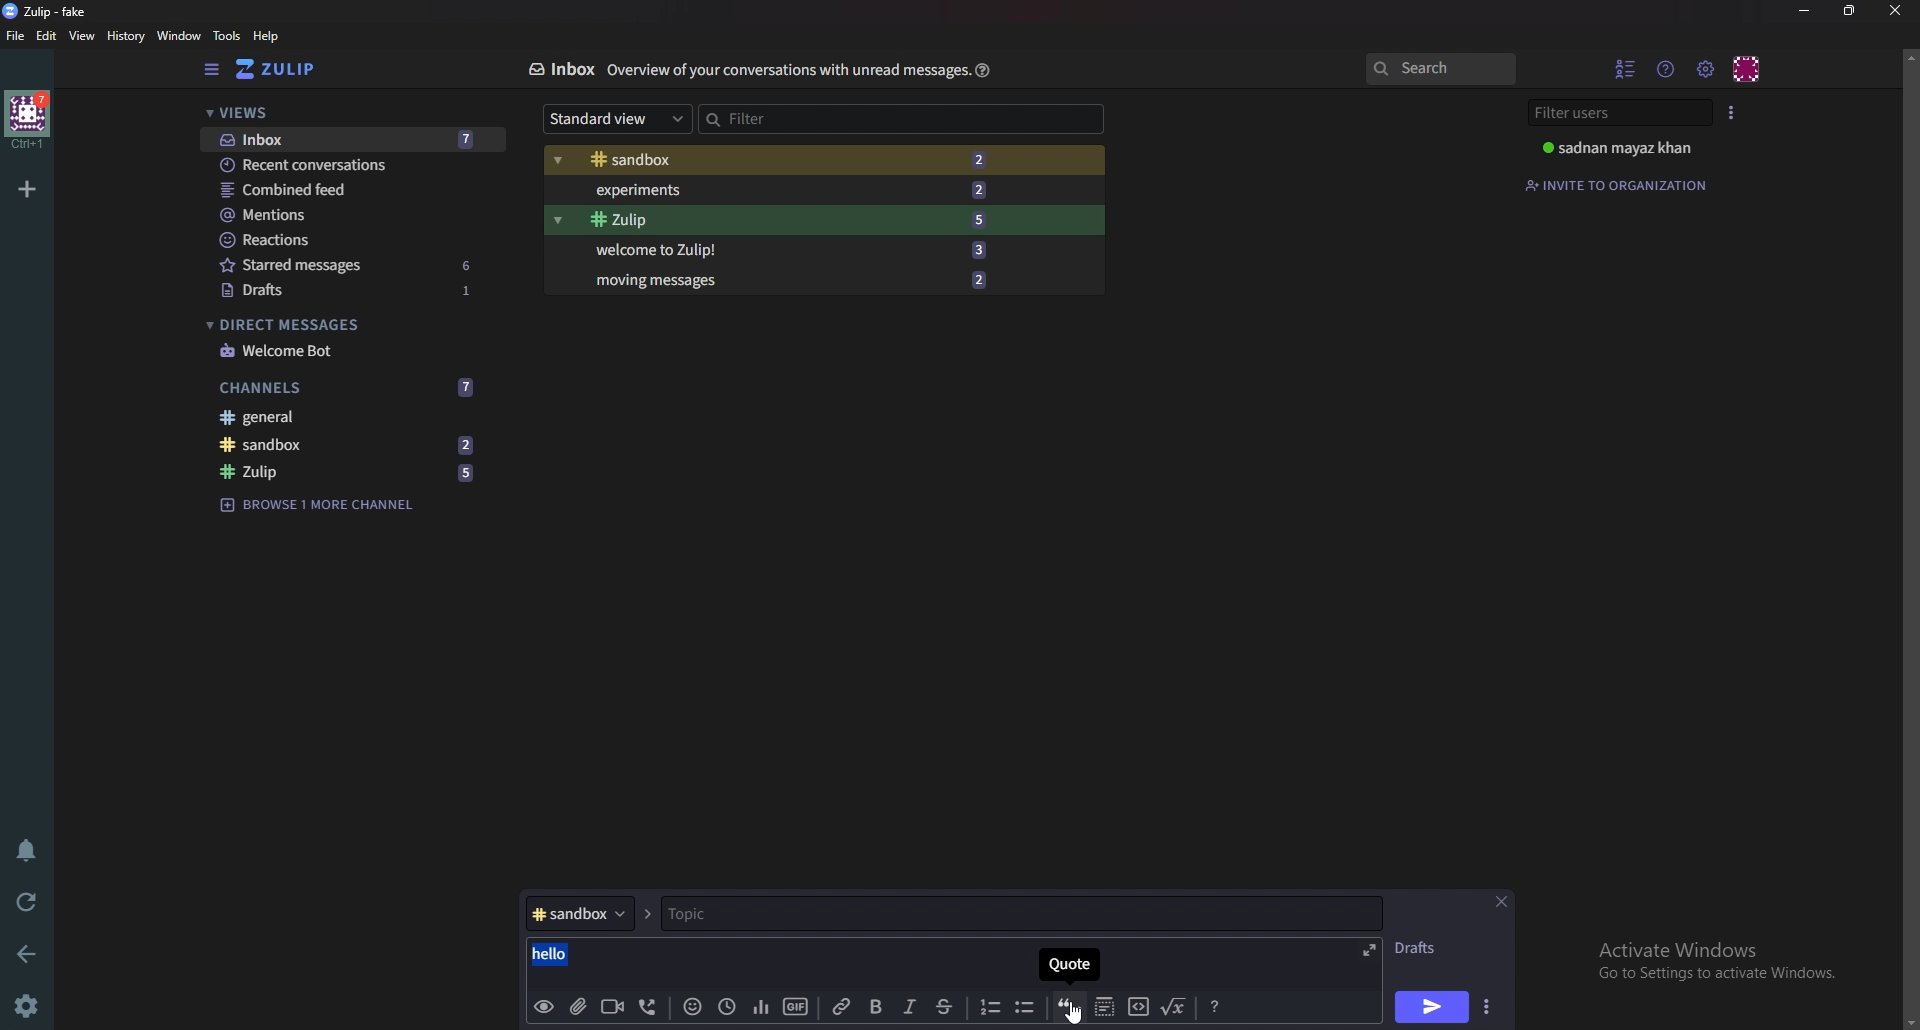 The image size is (1920, 1030). Describe the element at coordinates (990, 1006) in the screenshot. I see `Number list` at that location.